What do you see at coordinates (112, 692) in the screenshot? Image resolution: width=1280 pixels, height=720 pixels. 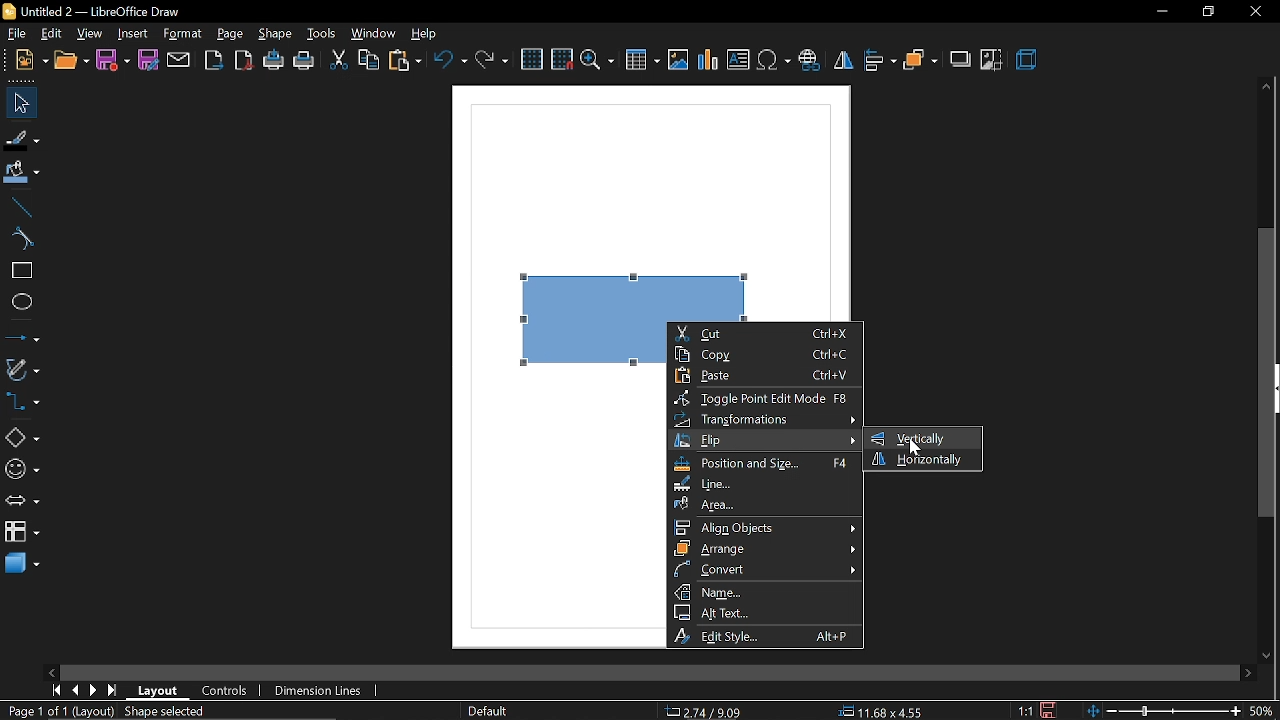 I see `go to last page` at bounding box center [112, 692].